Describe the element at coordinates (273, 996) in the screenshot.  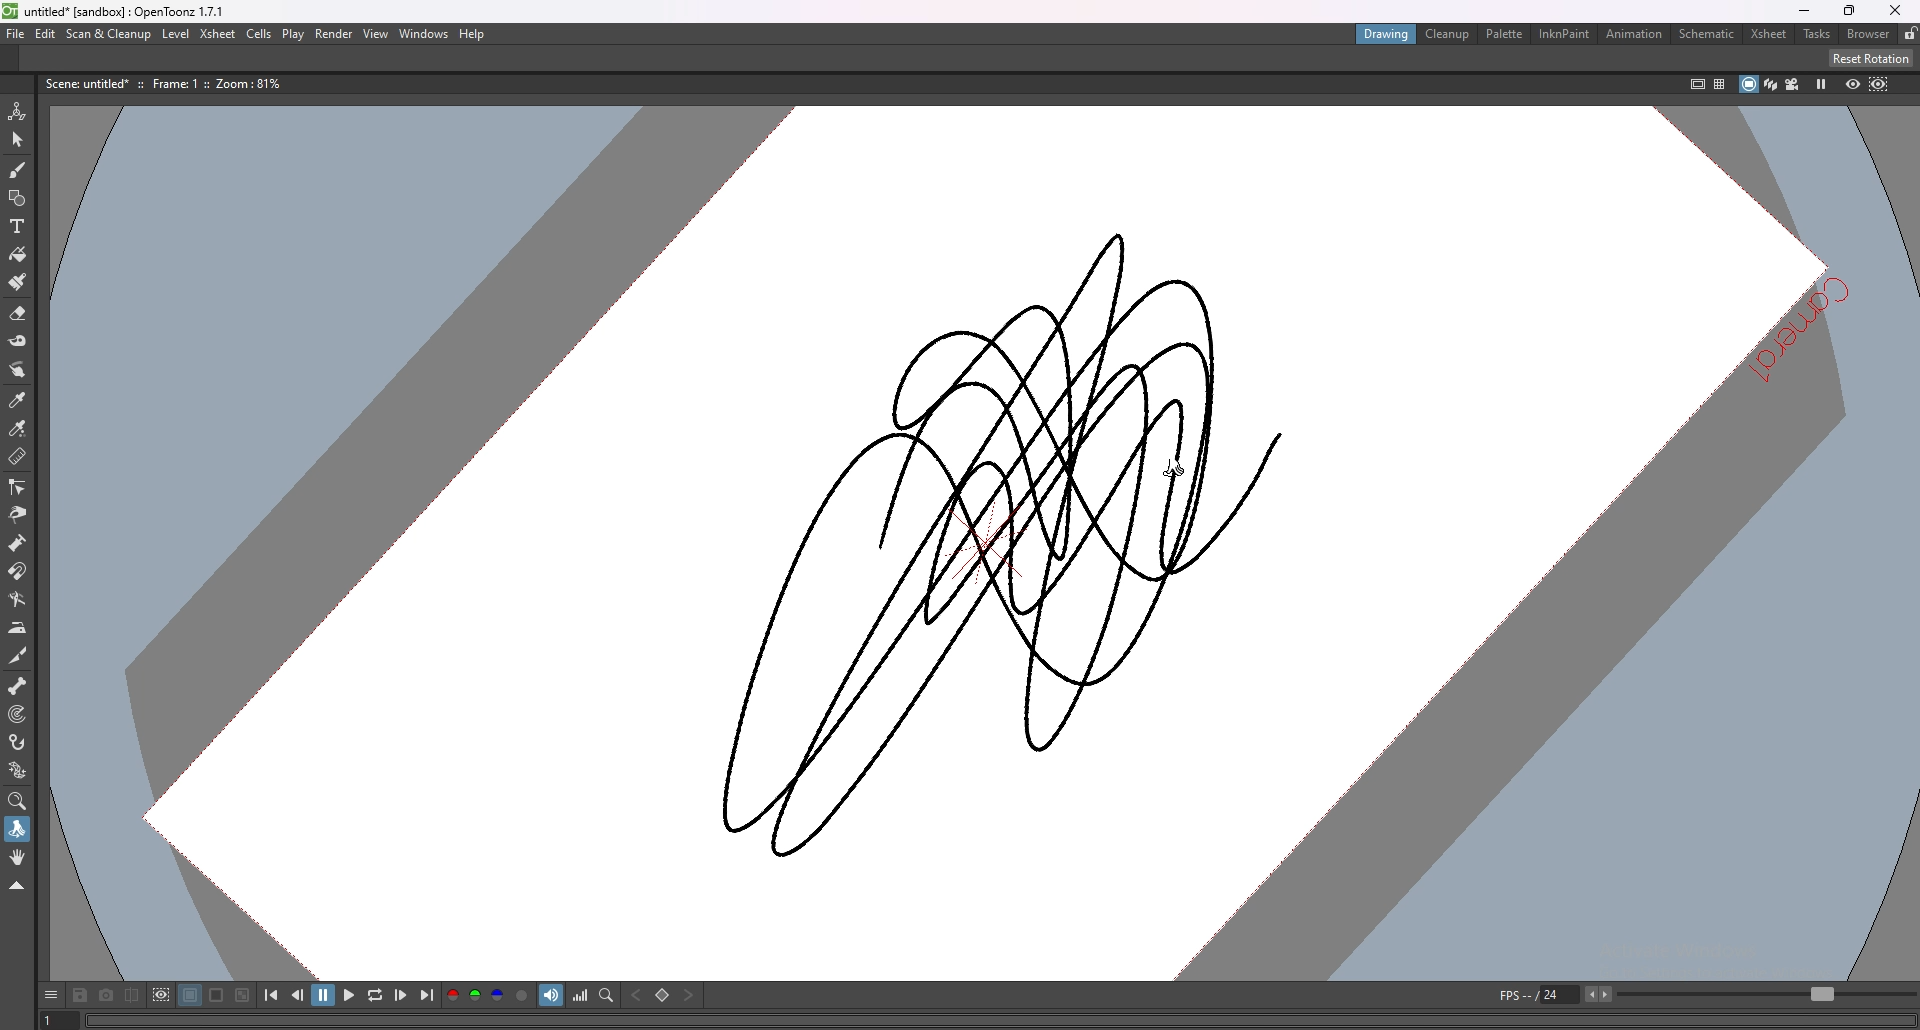
I see `first frame` at that location.